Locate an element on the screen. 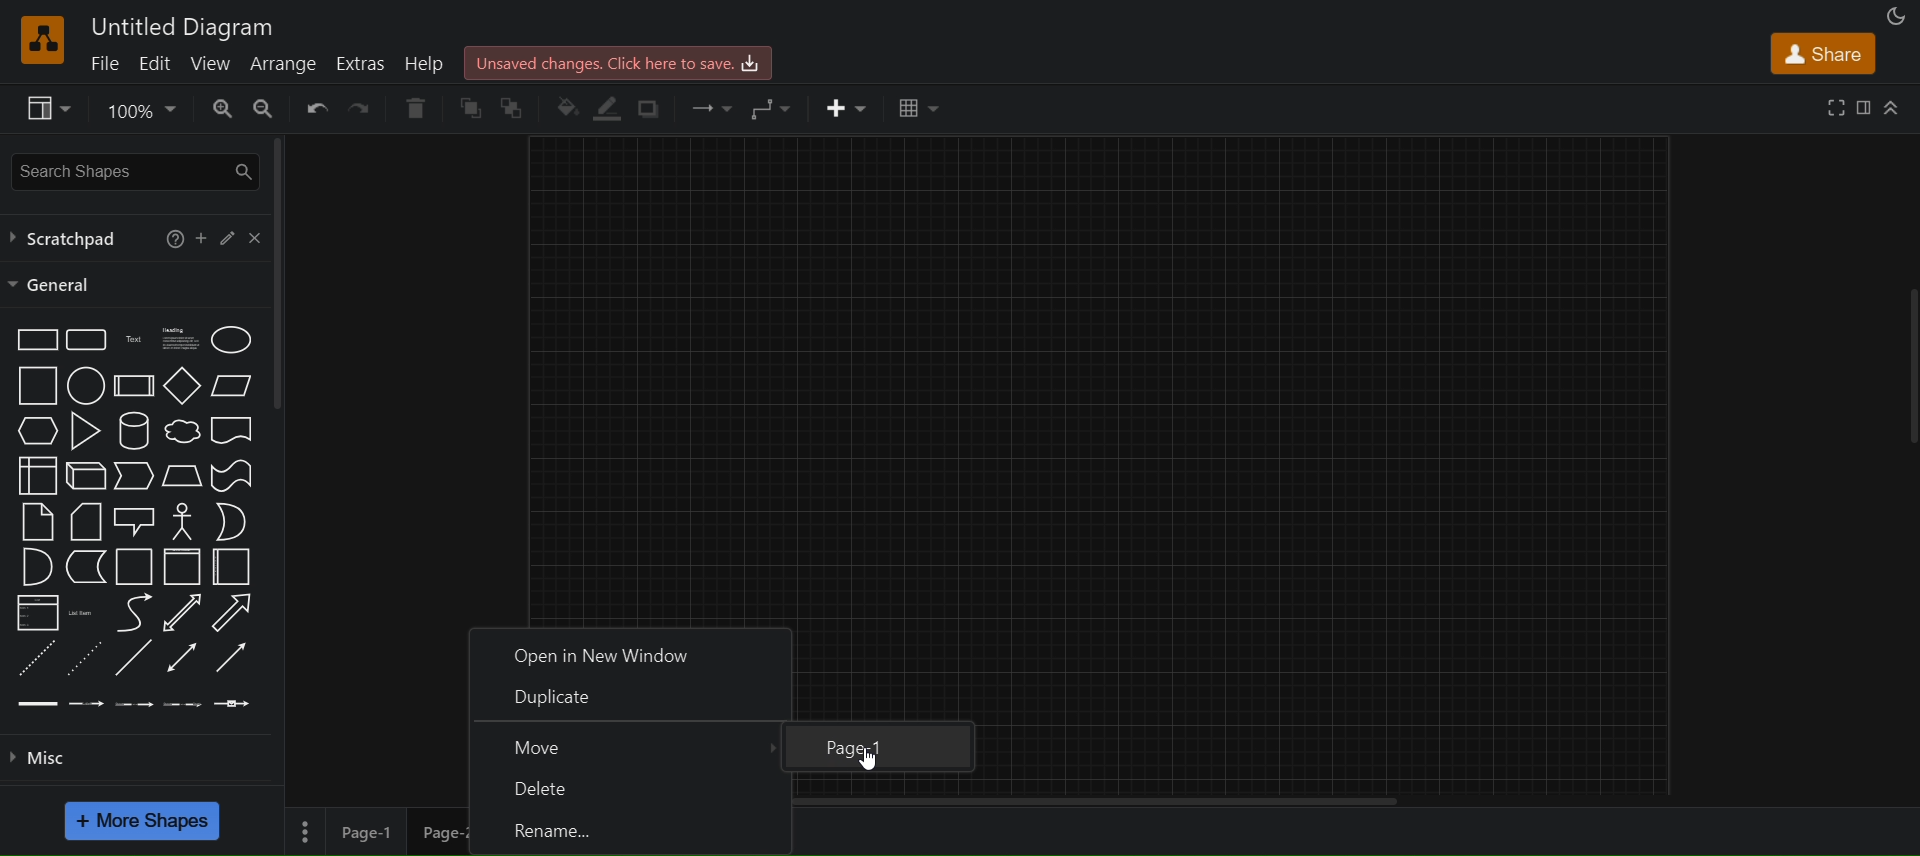 This screenshot has height=856, width=1920. internal storage is located at coordinates (34, 474).